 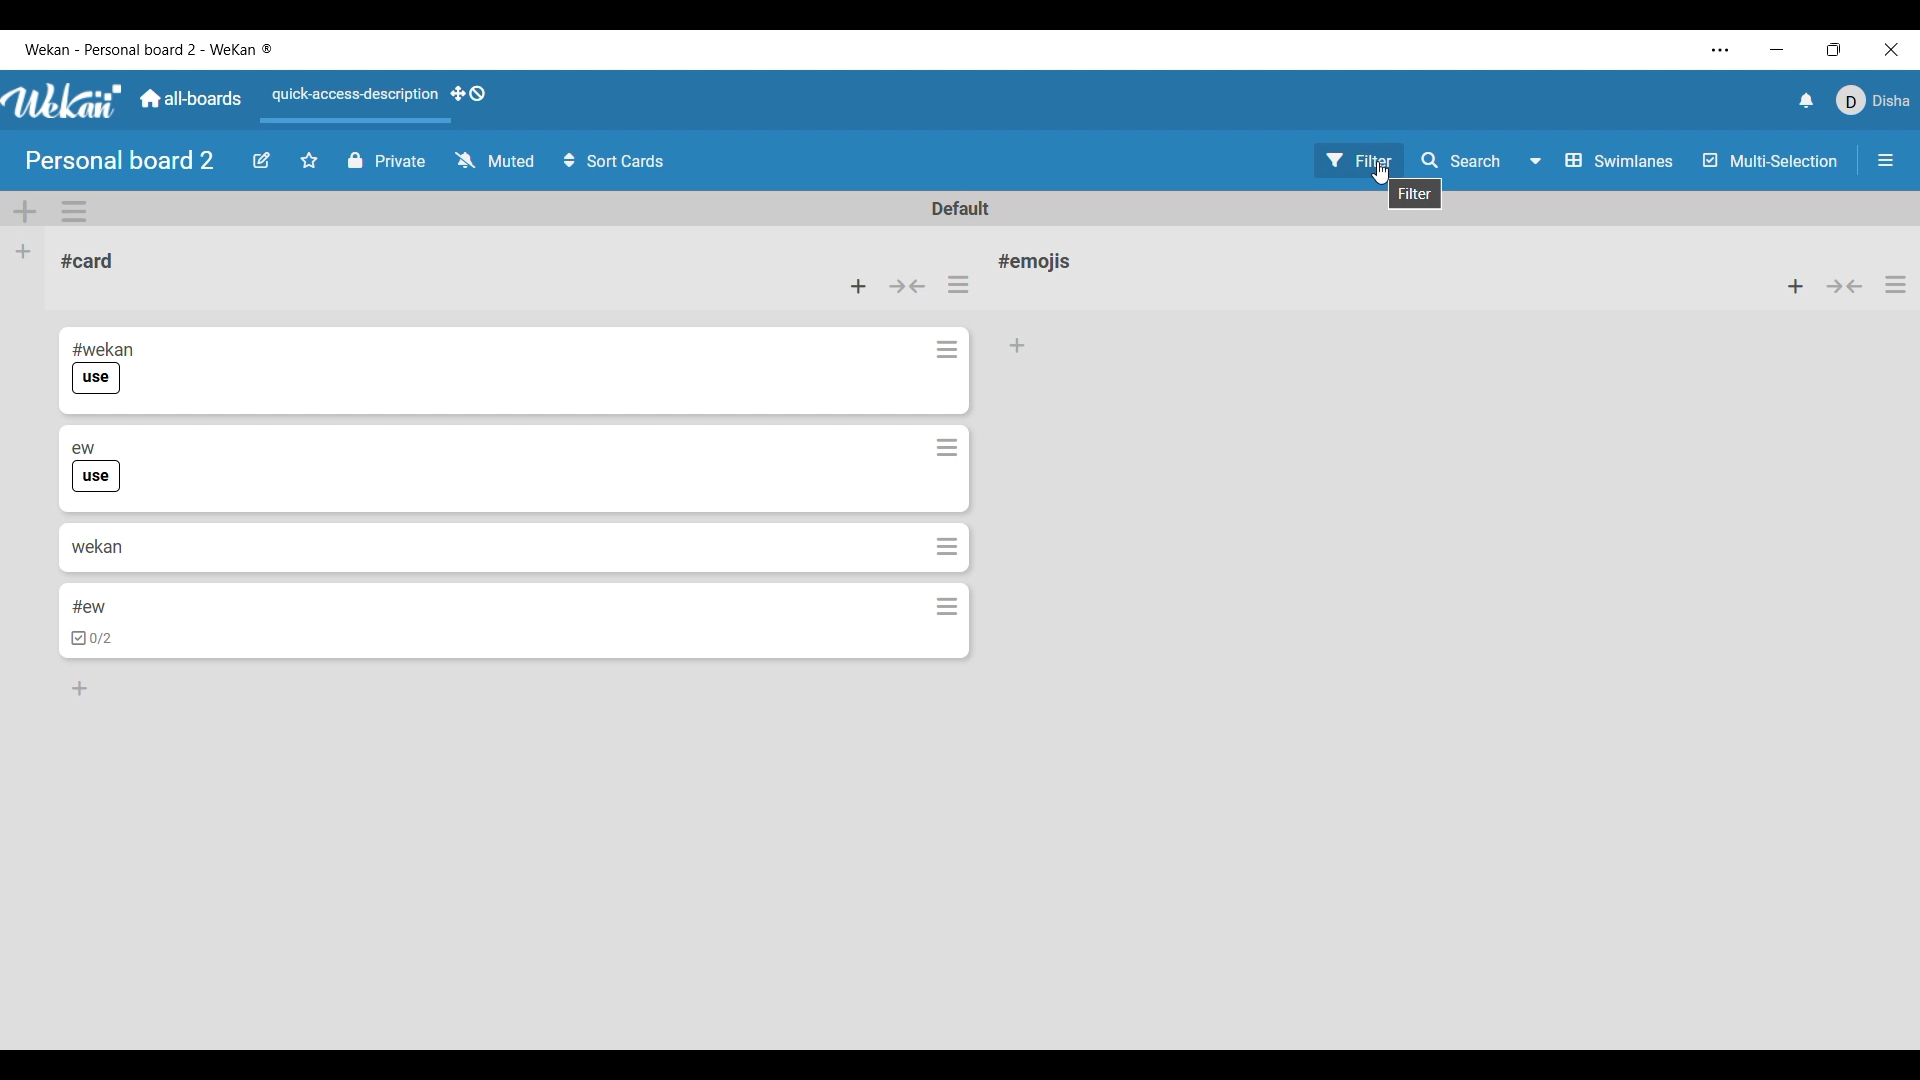 What do you see at coordinates (191, 98) in the screenshot?
I see `Go to common dashboard` at bounding box center [191, 98].